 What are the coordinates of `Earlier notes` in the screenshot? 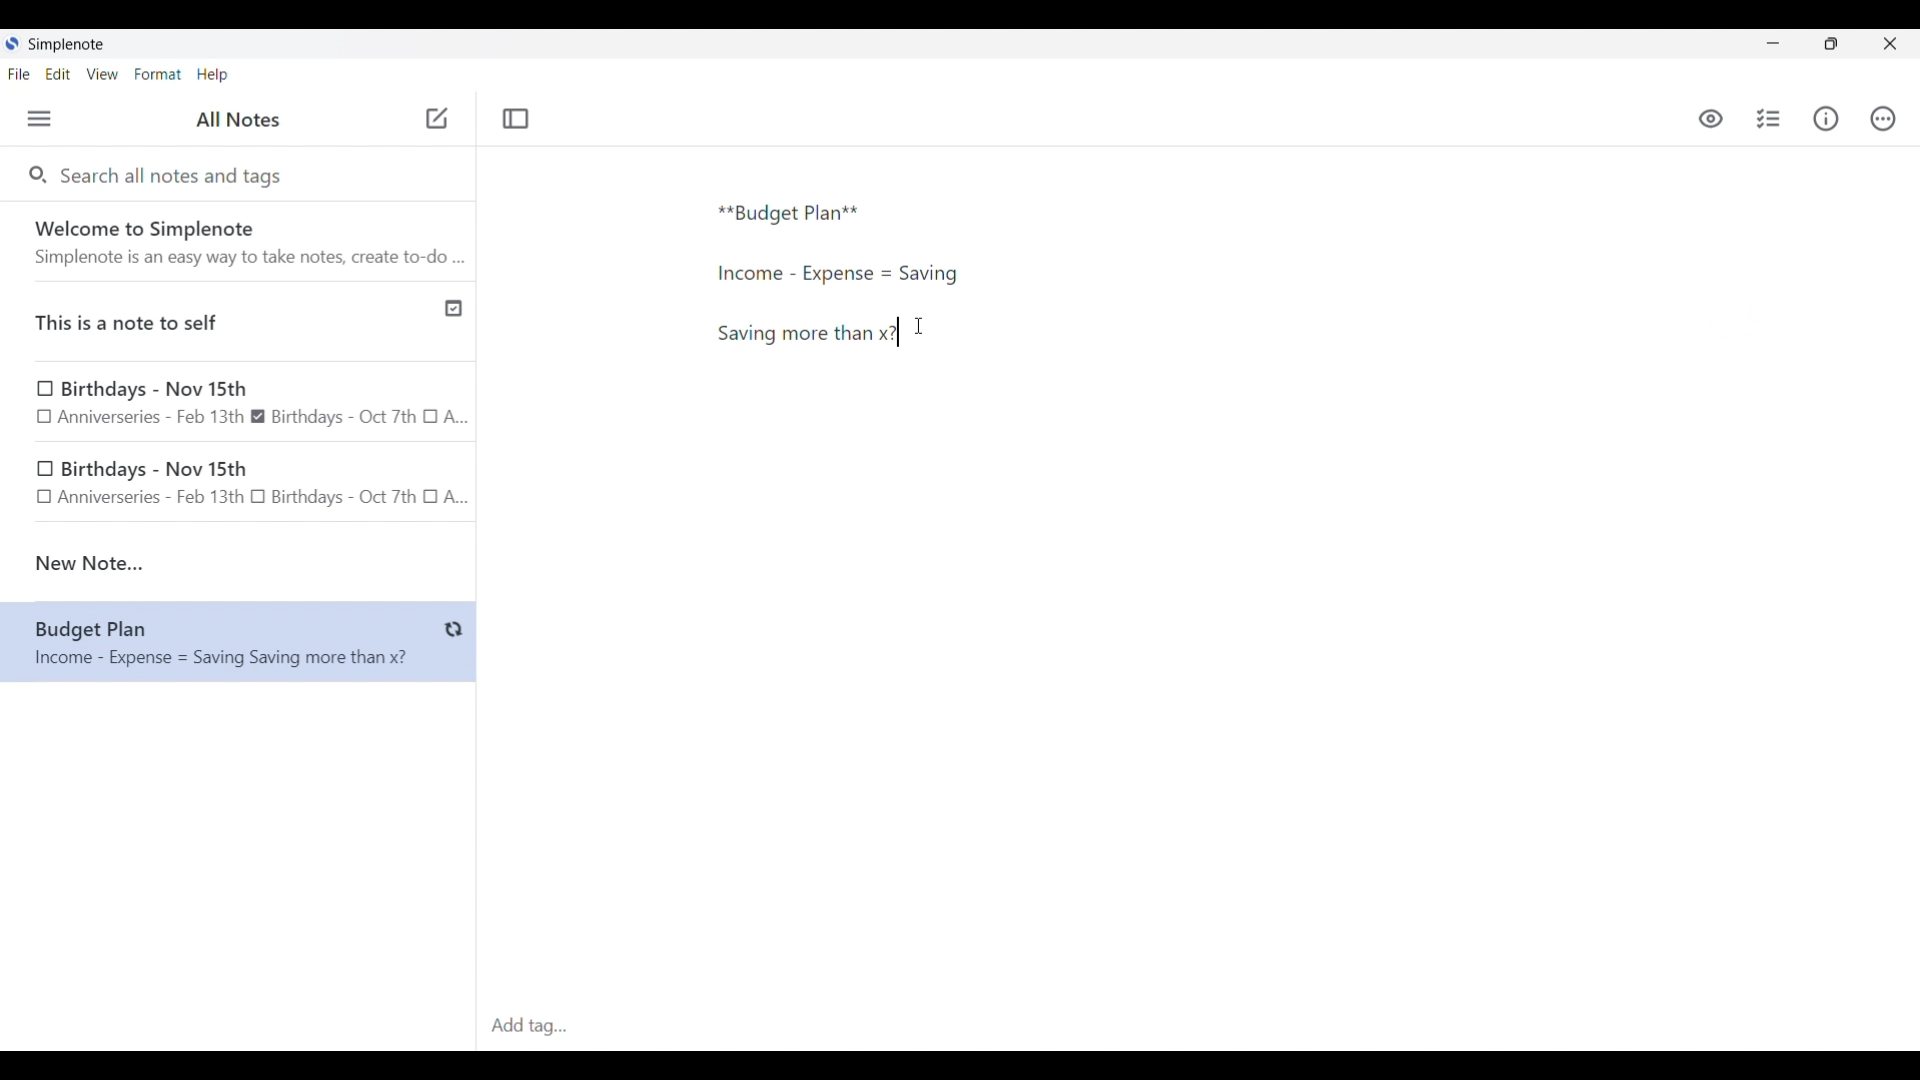 It's located at (239, 401).